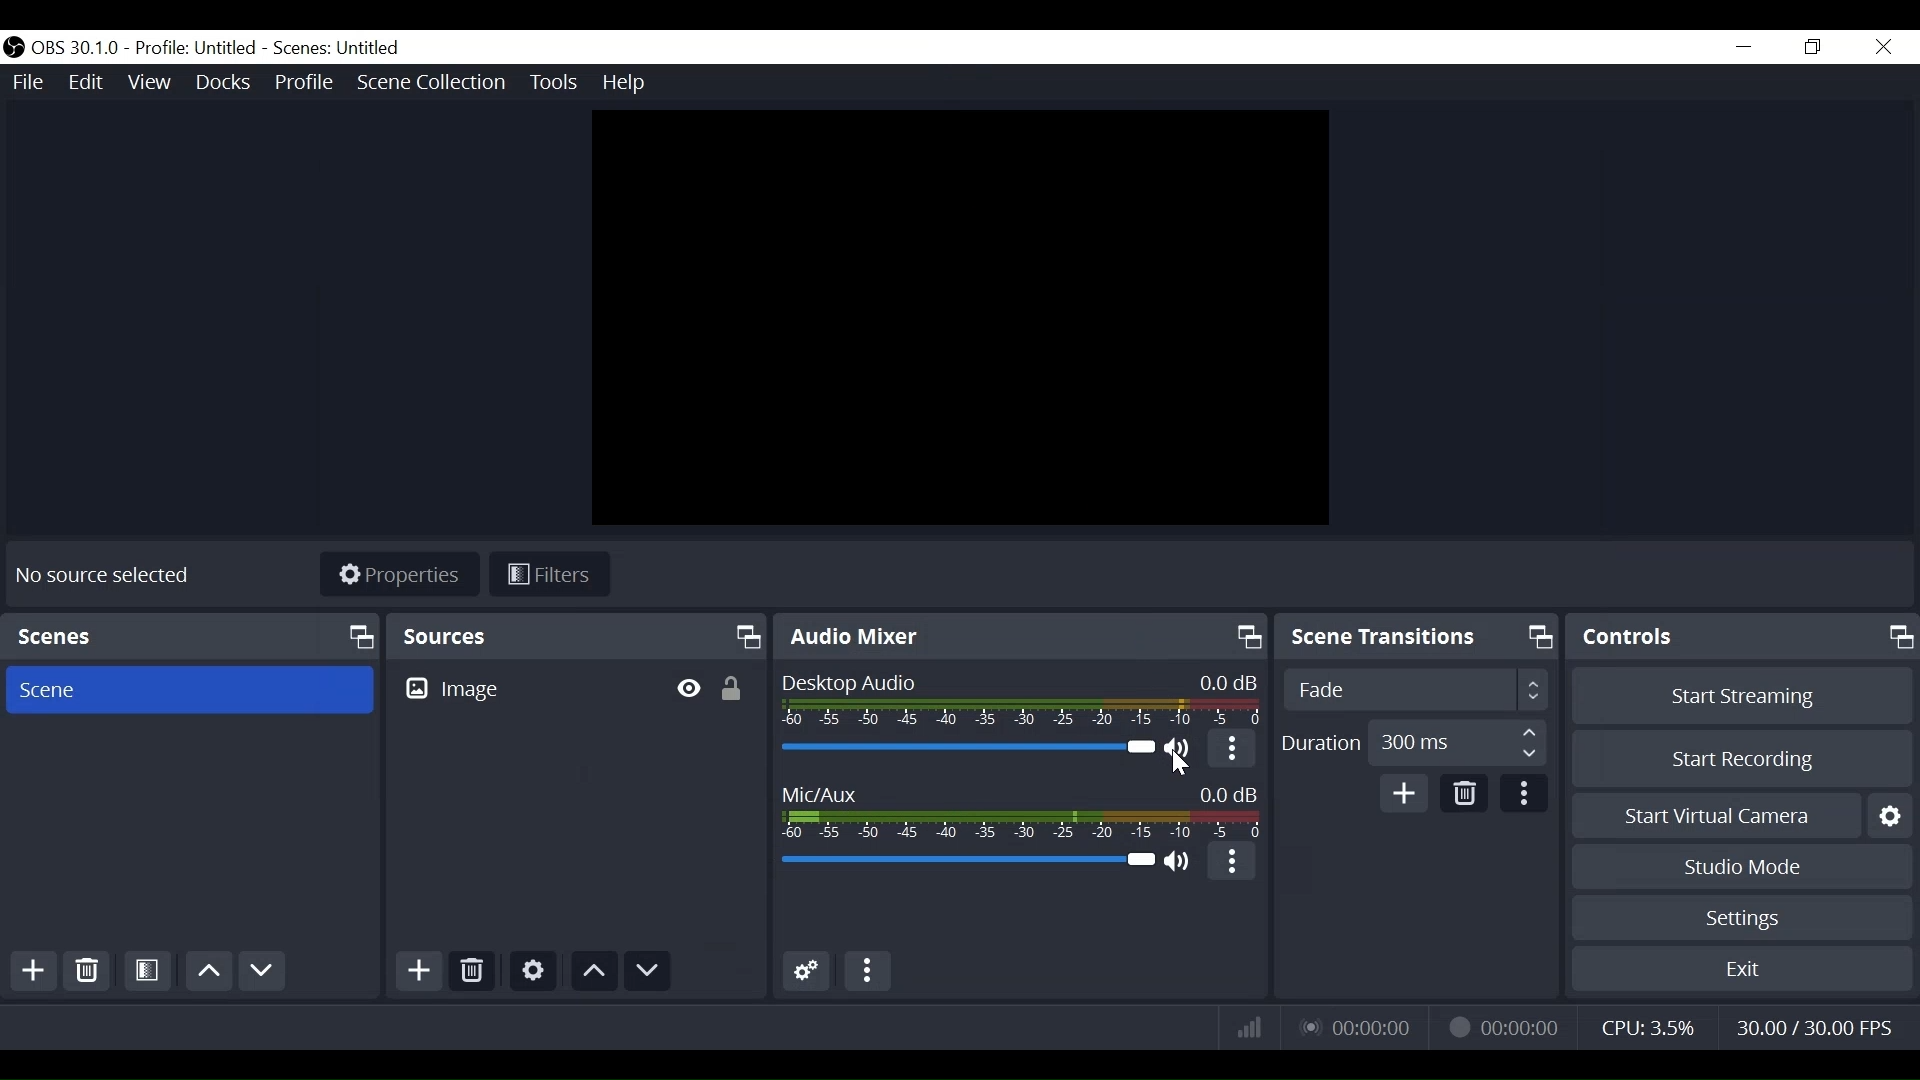 Image resolution: width=1920 pixels, height=1080 pixels. Describe the element at coordinates (31, 86) in the screenshot. I see `File` at that location.